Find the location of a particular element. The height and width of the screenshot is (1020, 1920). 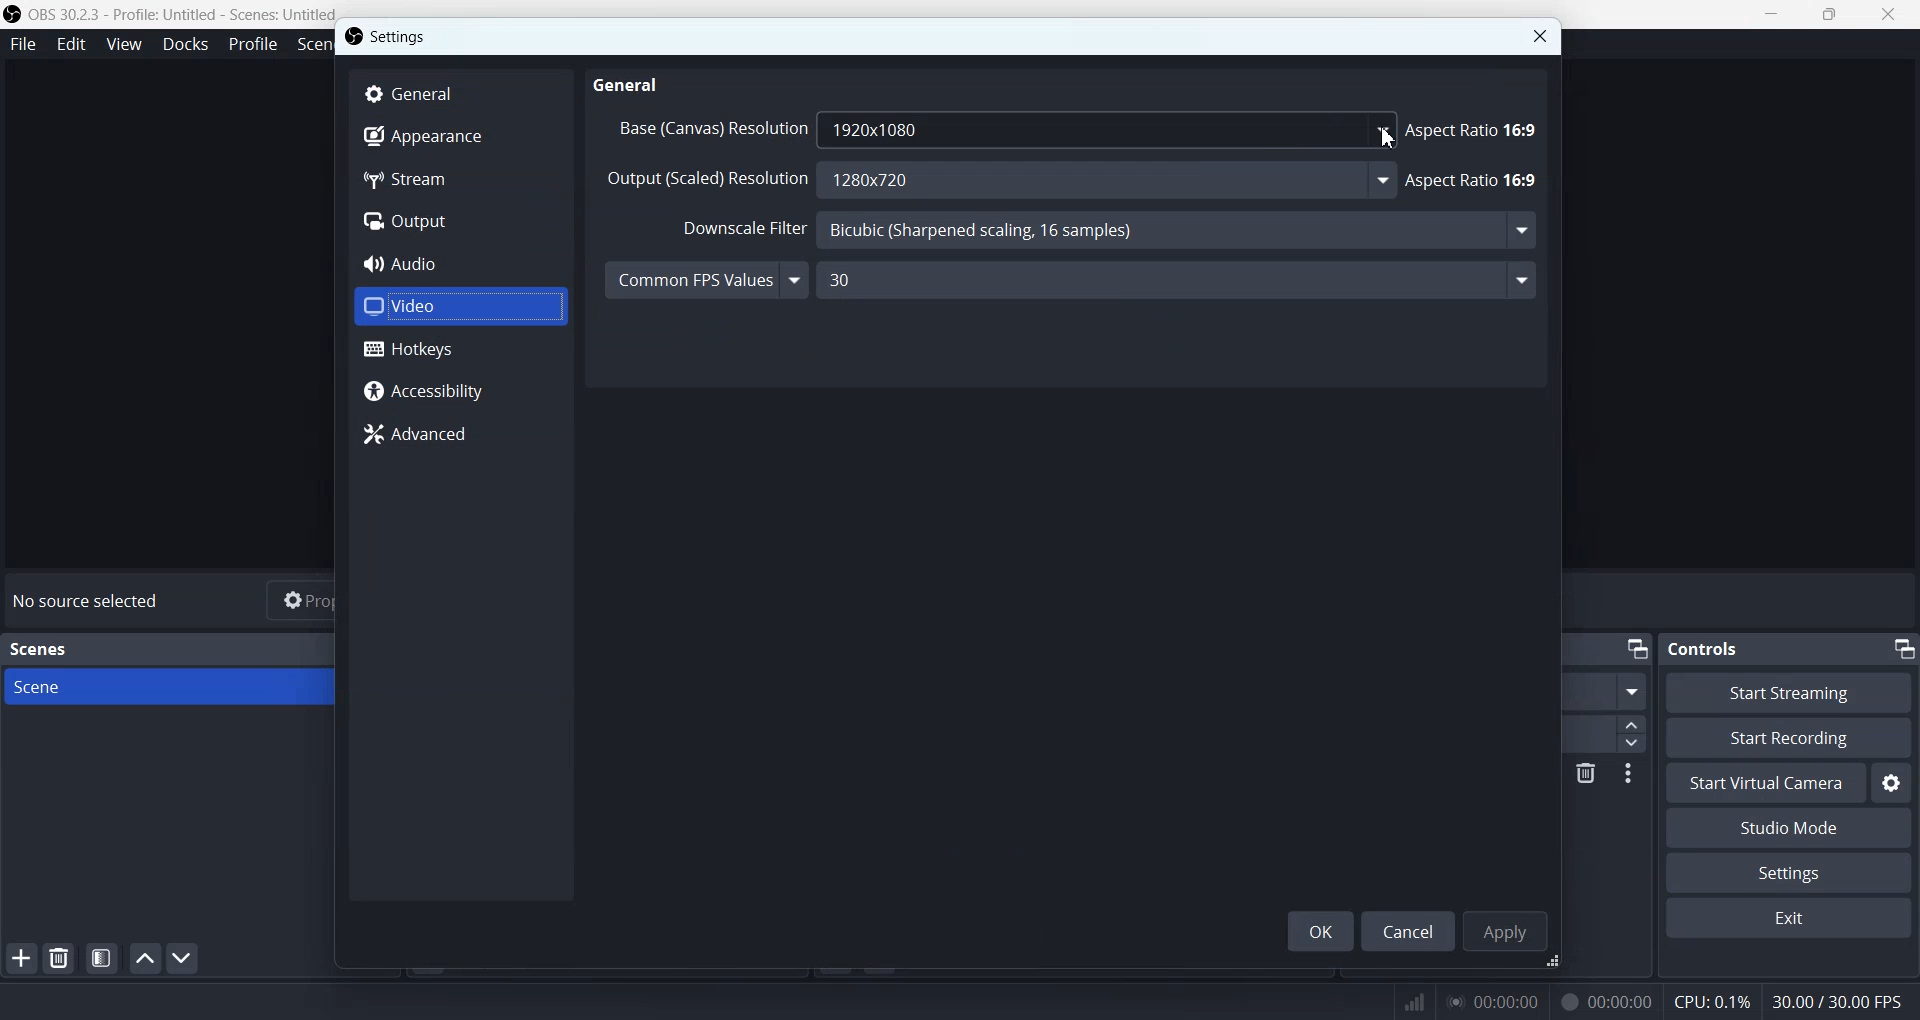

Apply is located at coordinates (1509, 928).